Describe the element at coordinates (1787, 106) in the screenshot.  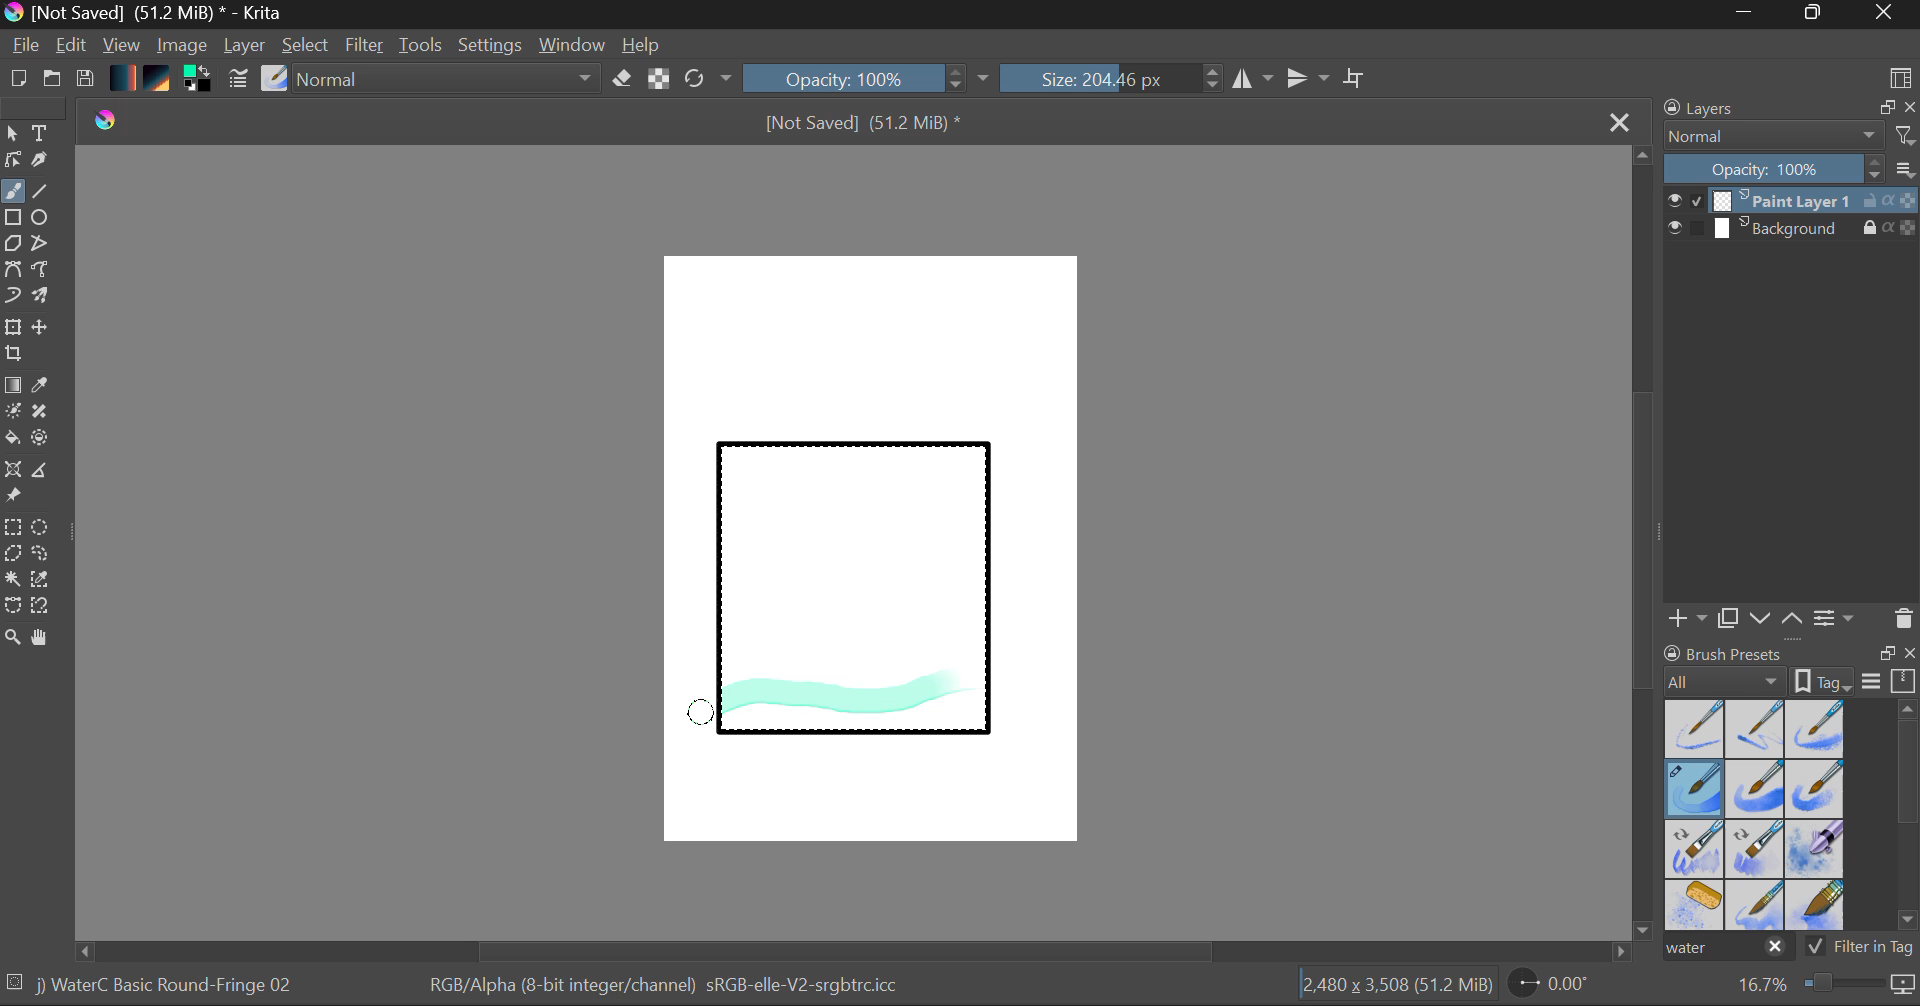
I see `Layers Docket Tab` at that location.